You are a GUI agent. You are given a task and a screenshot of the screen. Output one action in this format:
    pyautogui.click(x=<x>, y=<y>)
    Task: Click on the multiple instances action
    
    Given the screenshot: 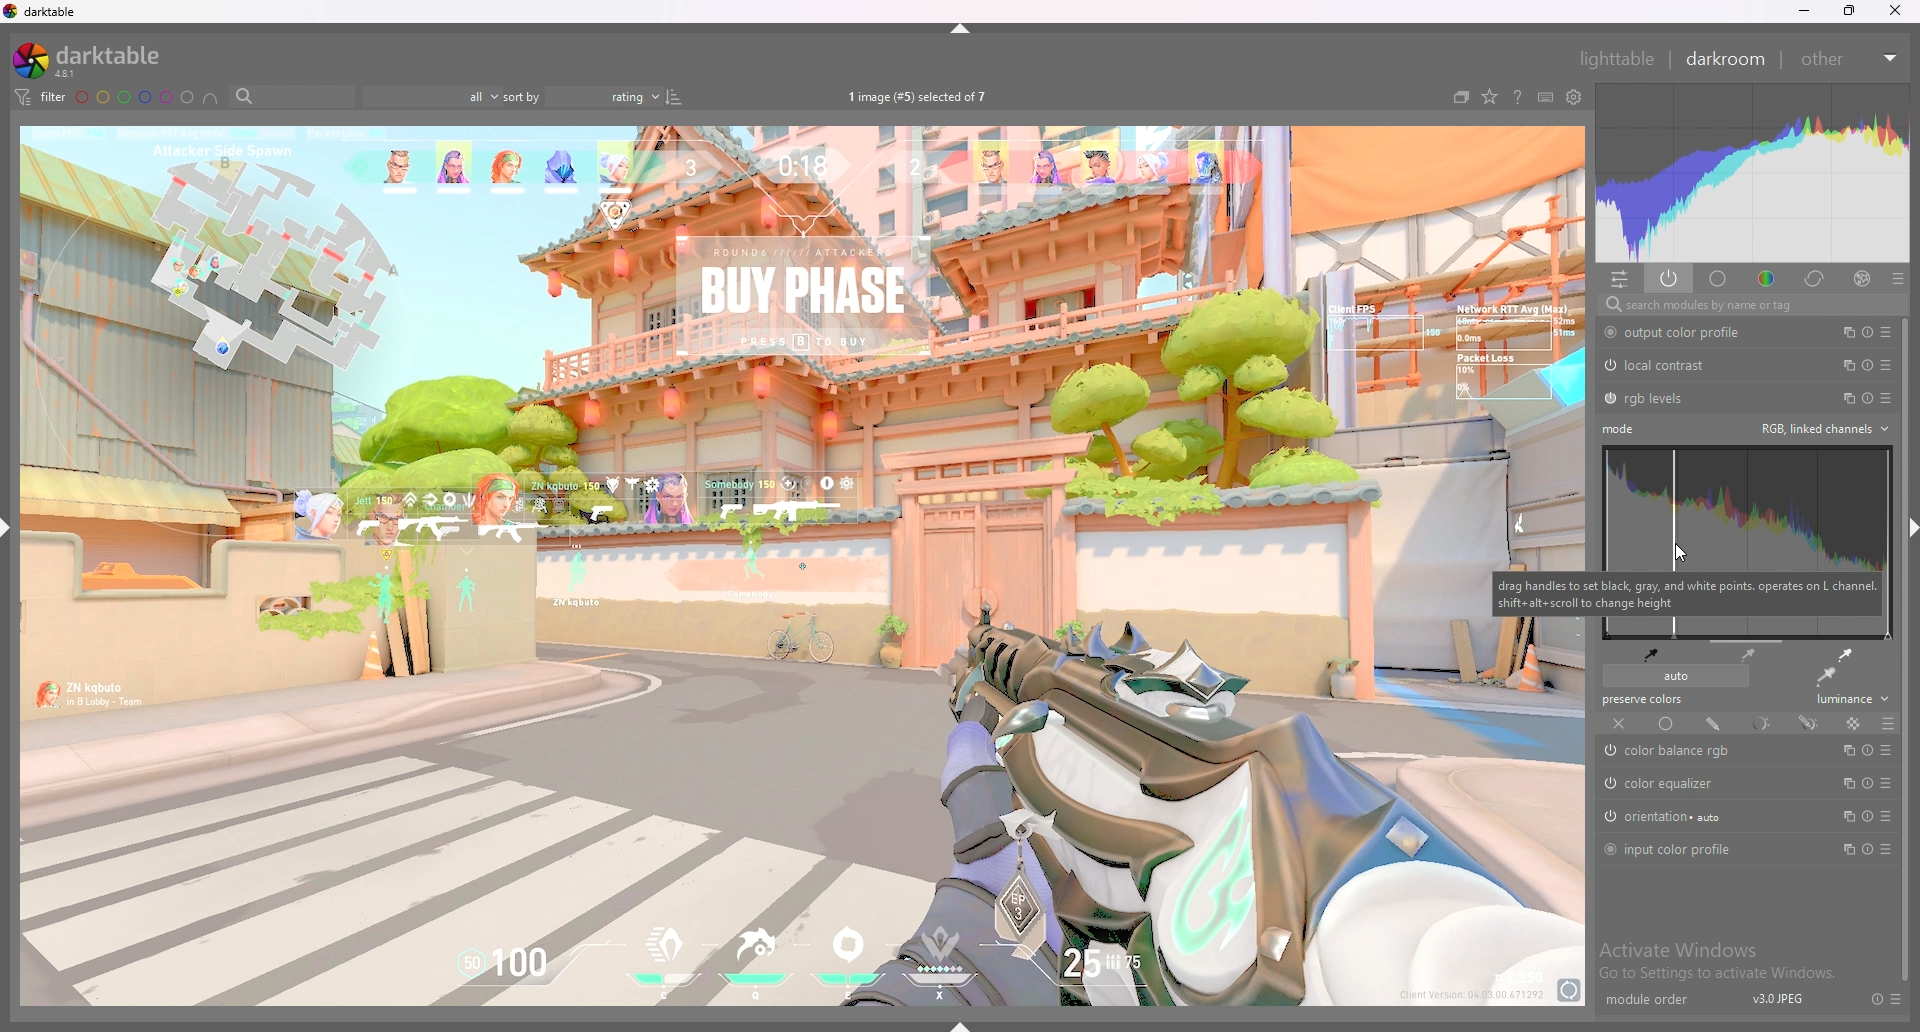 What is the action you would take?
    pyautogui.click(x=1845, y=397)
    